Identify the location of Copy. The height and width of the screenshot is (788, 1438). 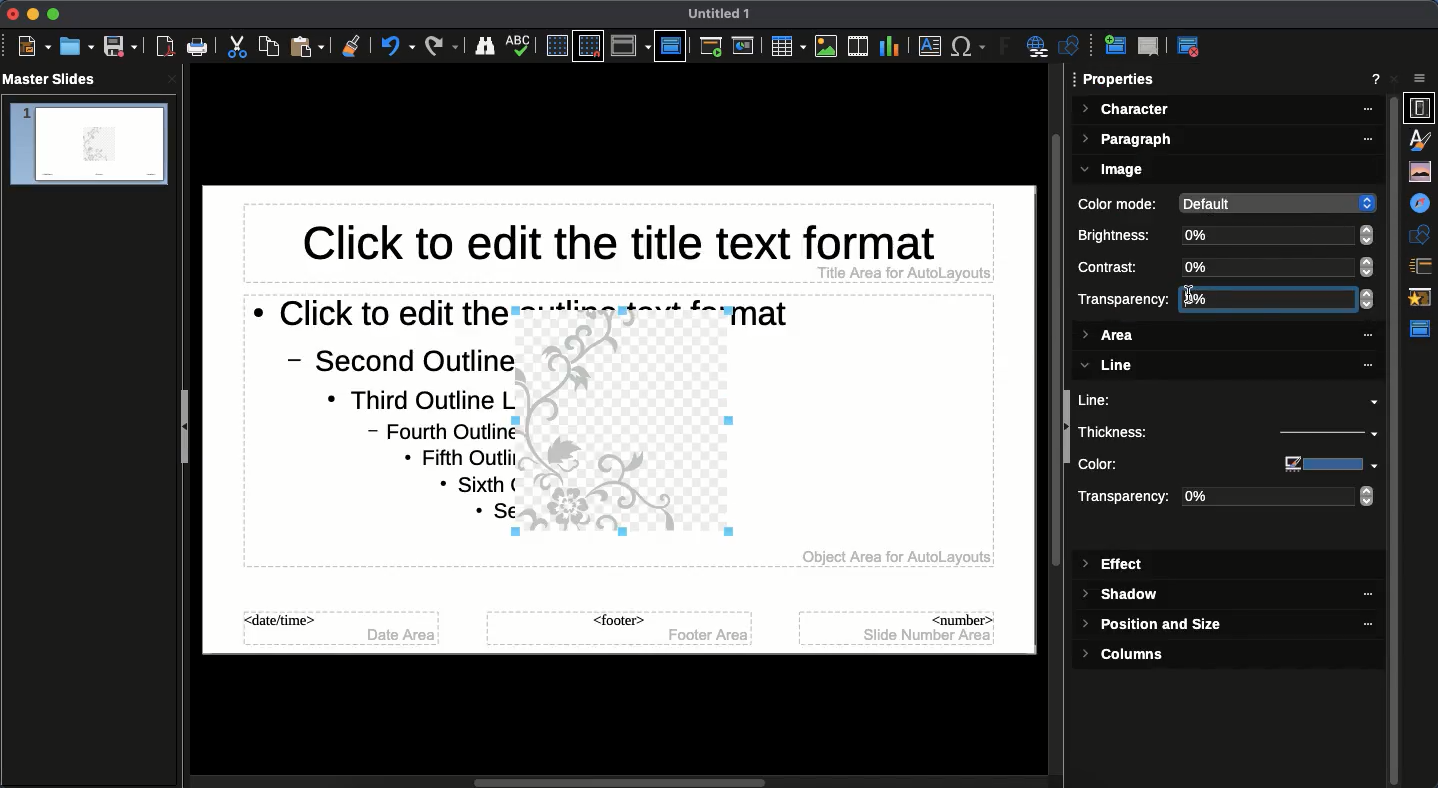
(269, 46).